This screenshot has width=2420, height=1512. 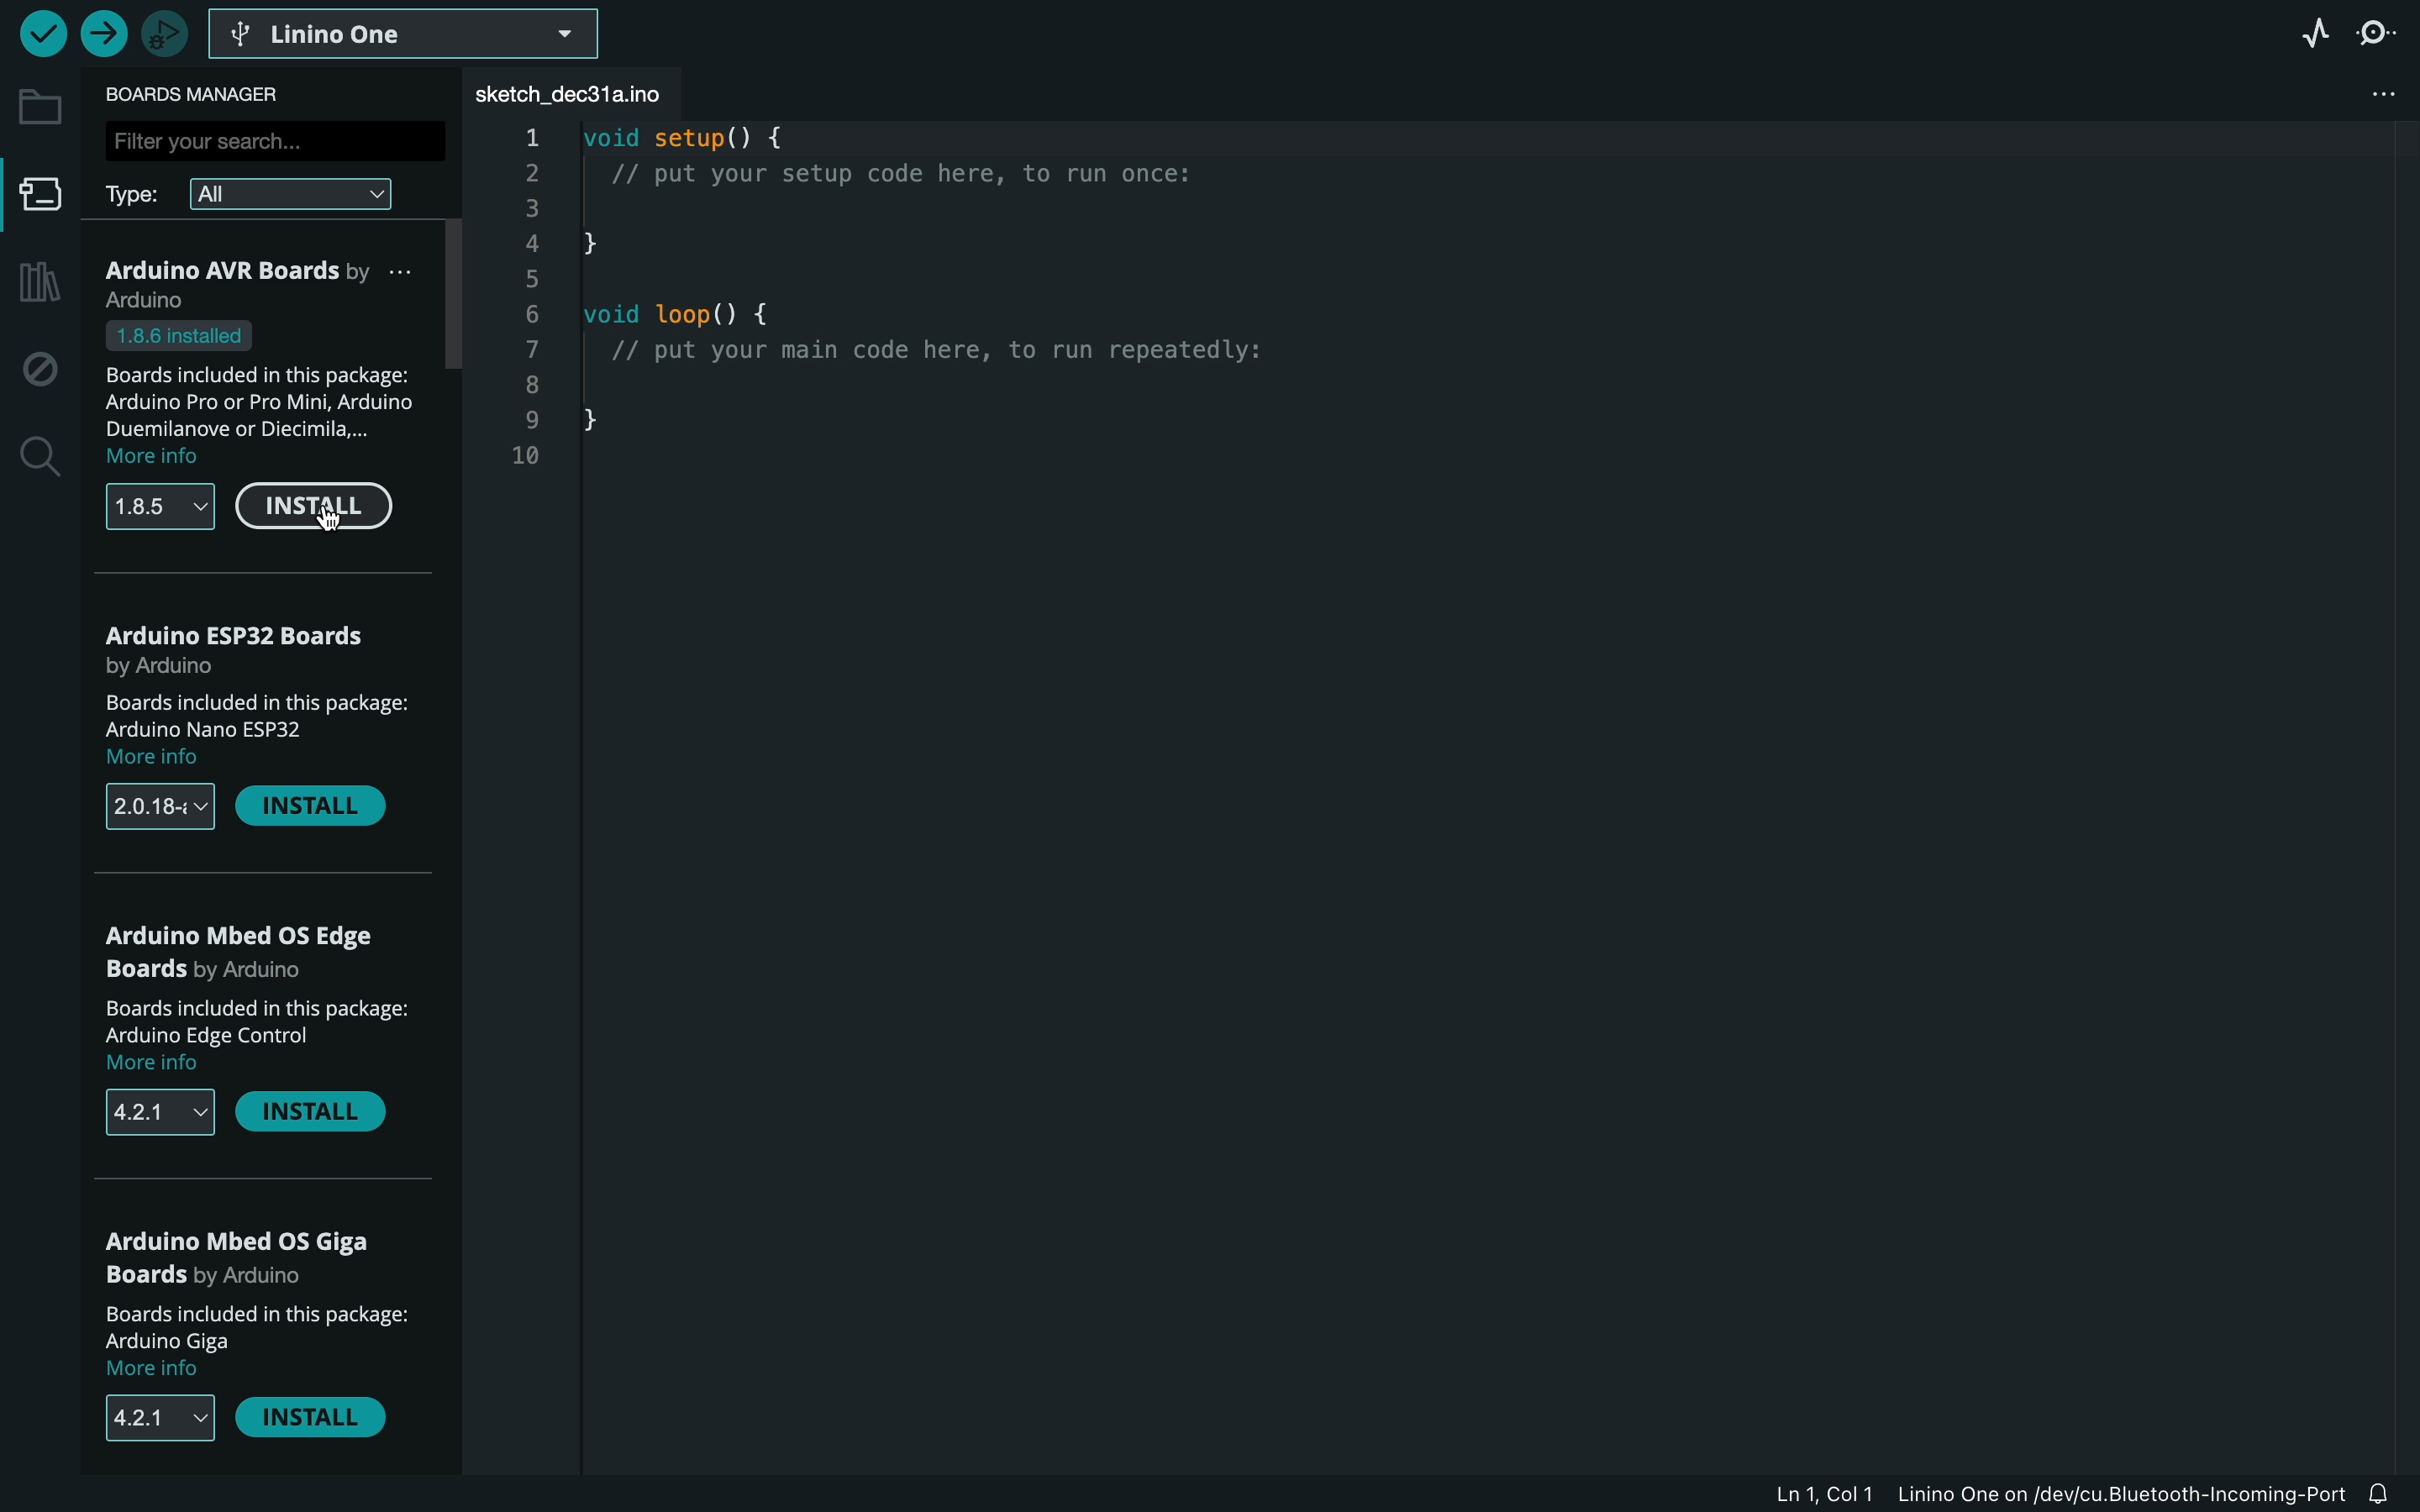 What do you see at coordinates (41, 32) in the screenshot?
I see `verify` at bounding box center [41, 32].